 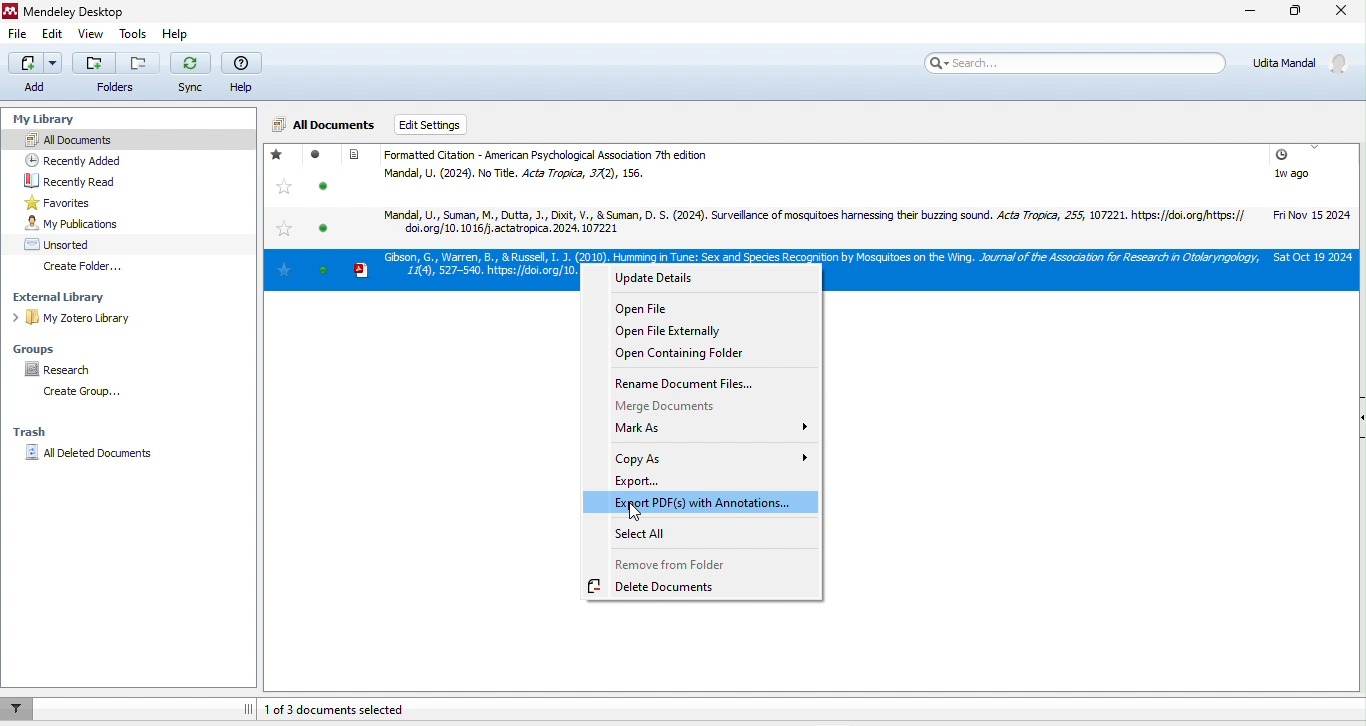 What do you see at coordinates (707, 431) in the screenshot?
I see `mark as` at bounding box center [707, 431].